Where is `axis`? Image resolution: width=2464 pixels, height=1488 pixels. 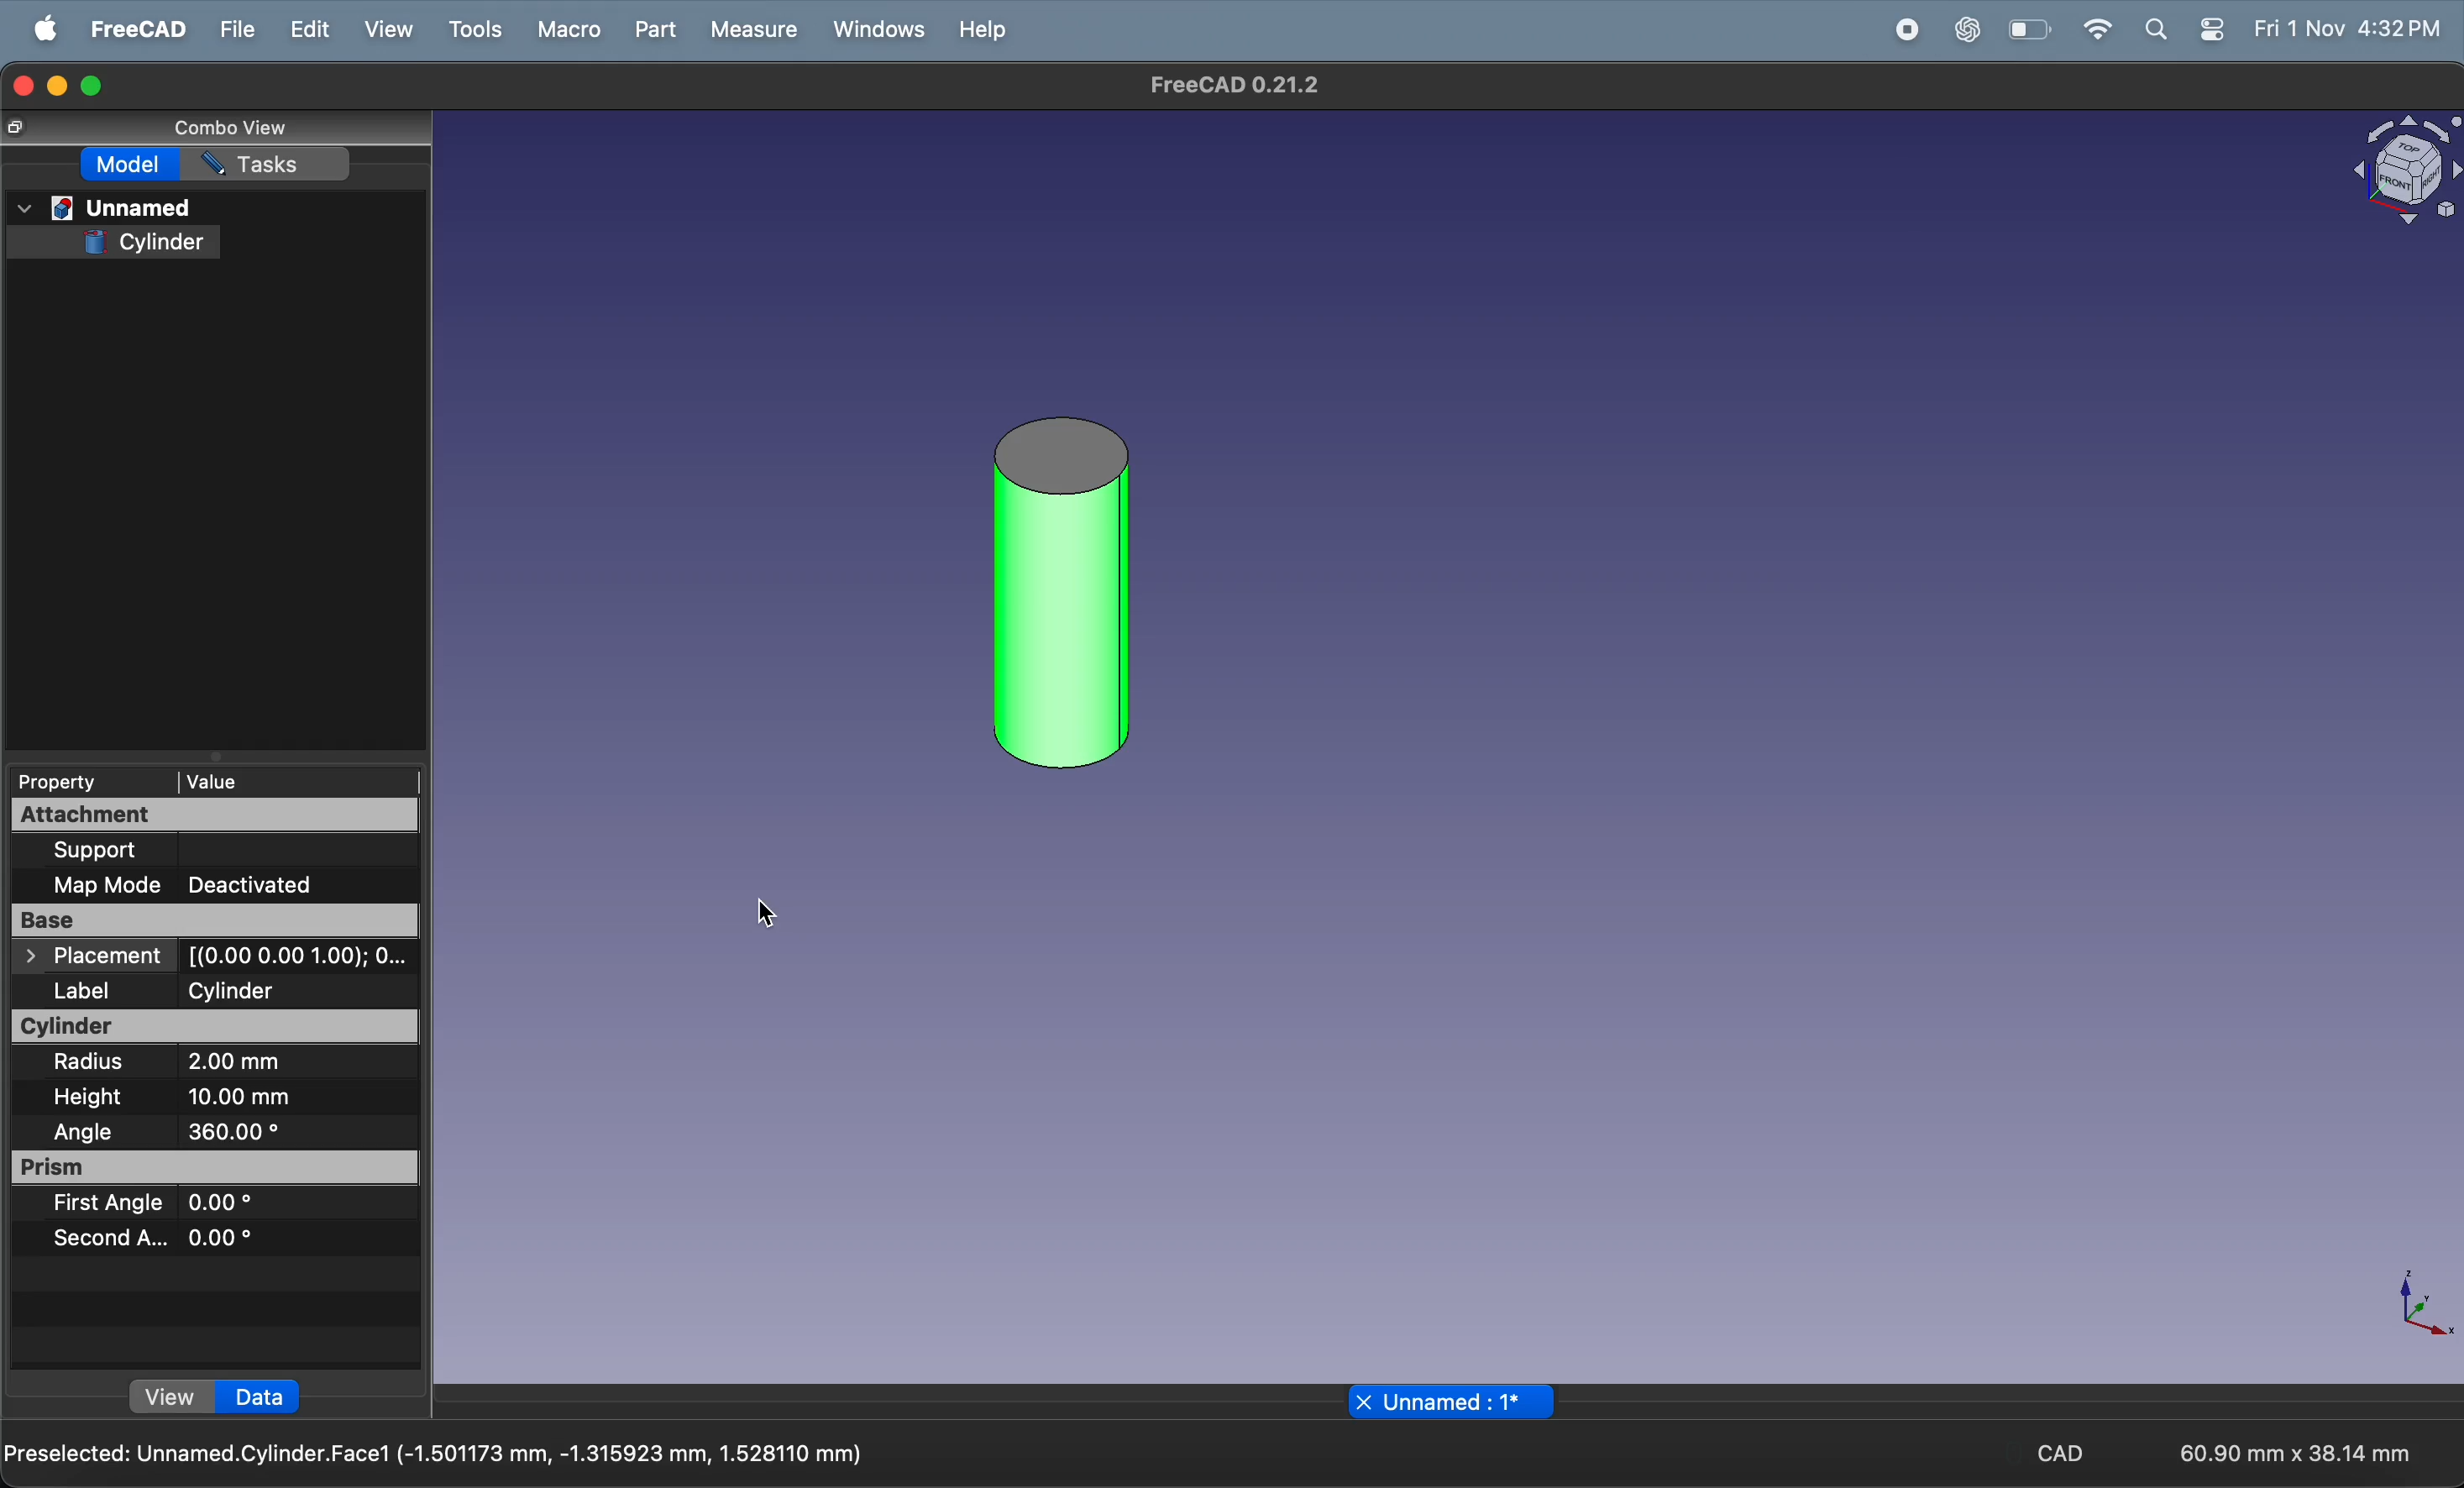
axis is located at coordinates (2420, 1308).